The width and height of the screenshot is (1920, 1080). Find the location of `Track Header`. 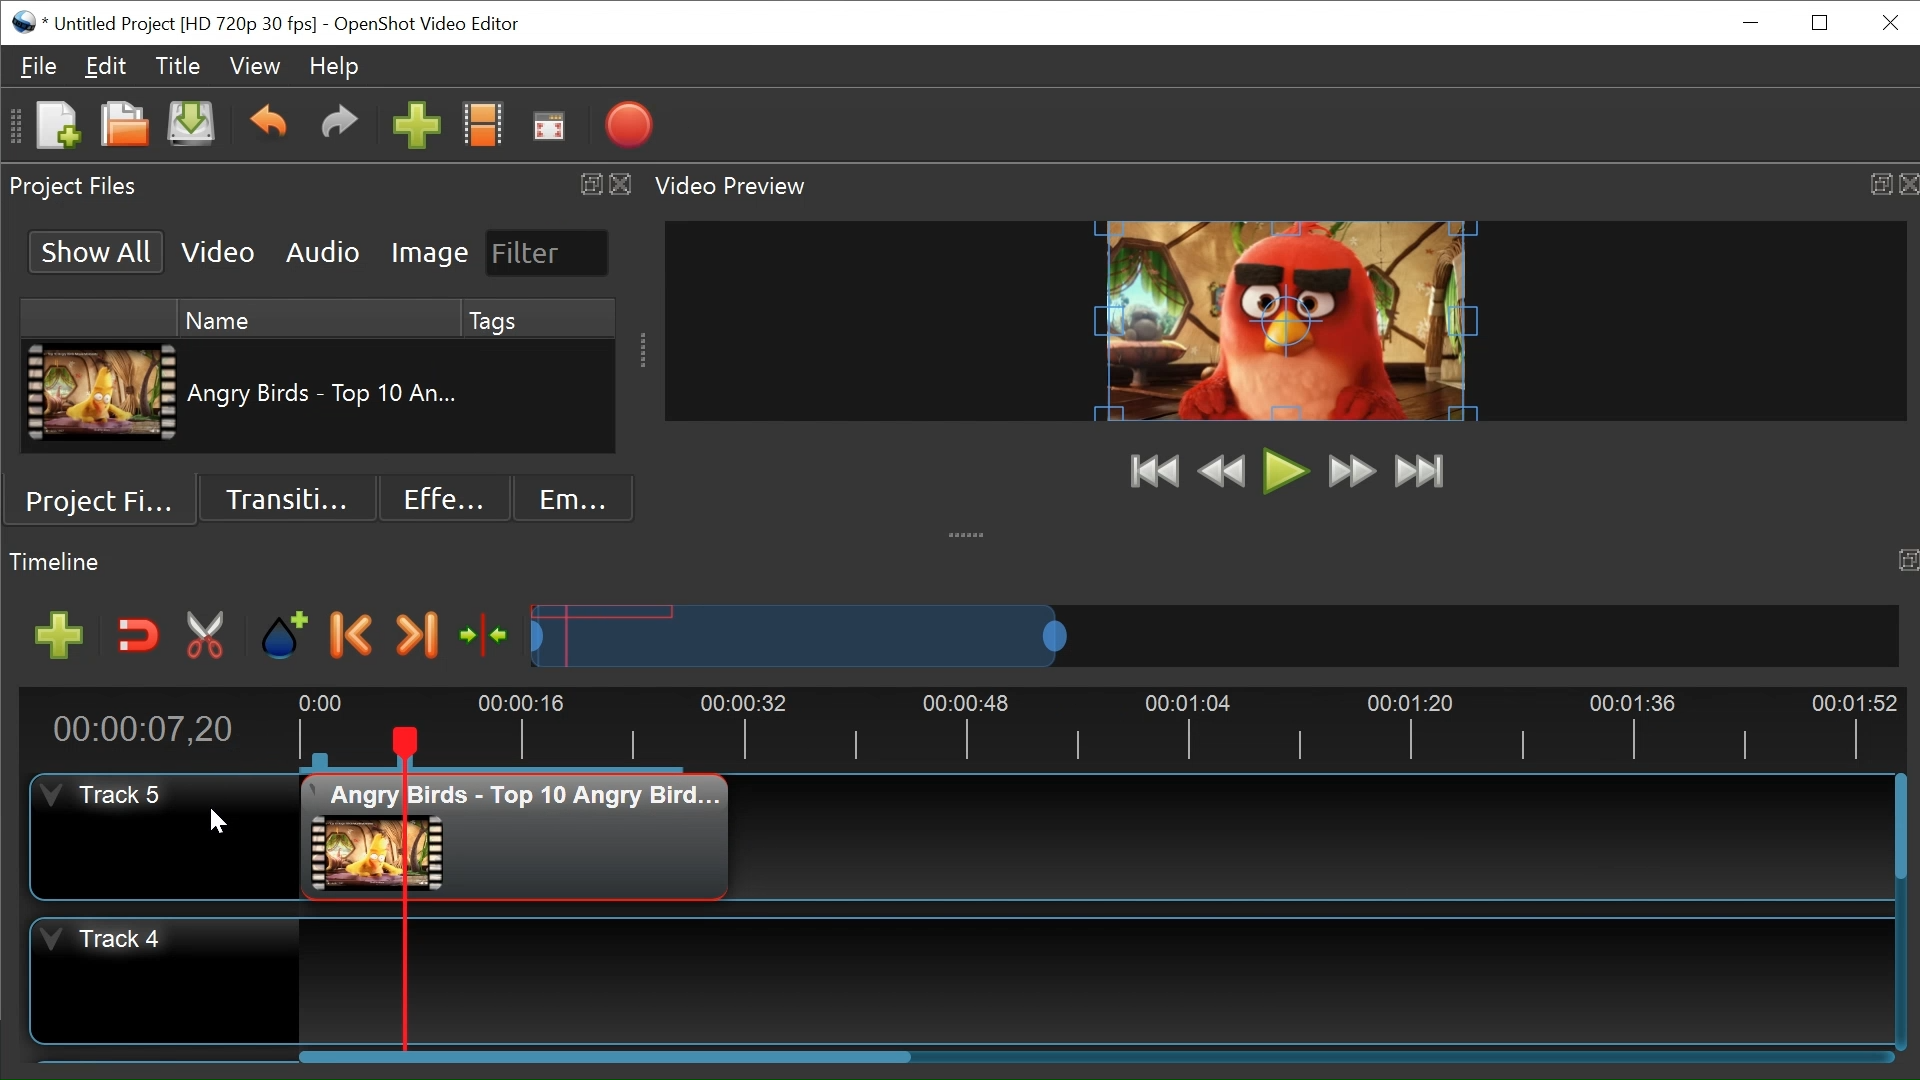

Track Header is located at coordinates (166, 981).